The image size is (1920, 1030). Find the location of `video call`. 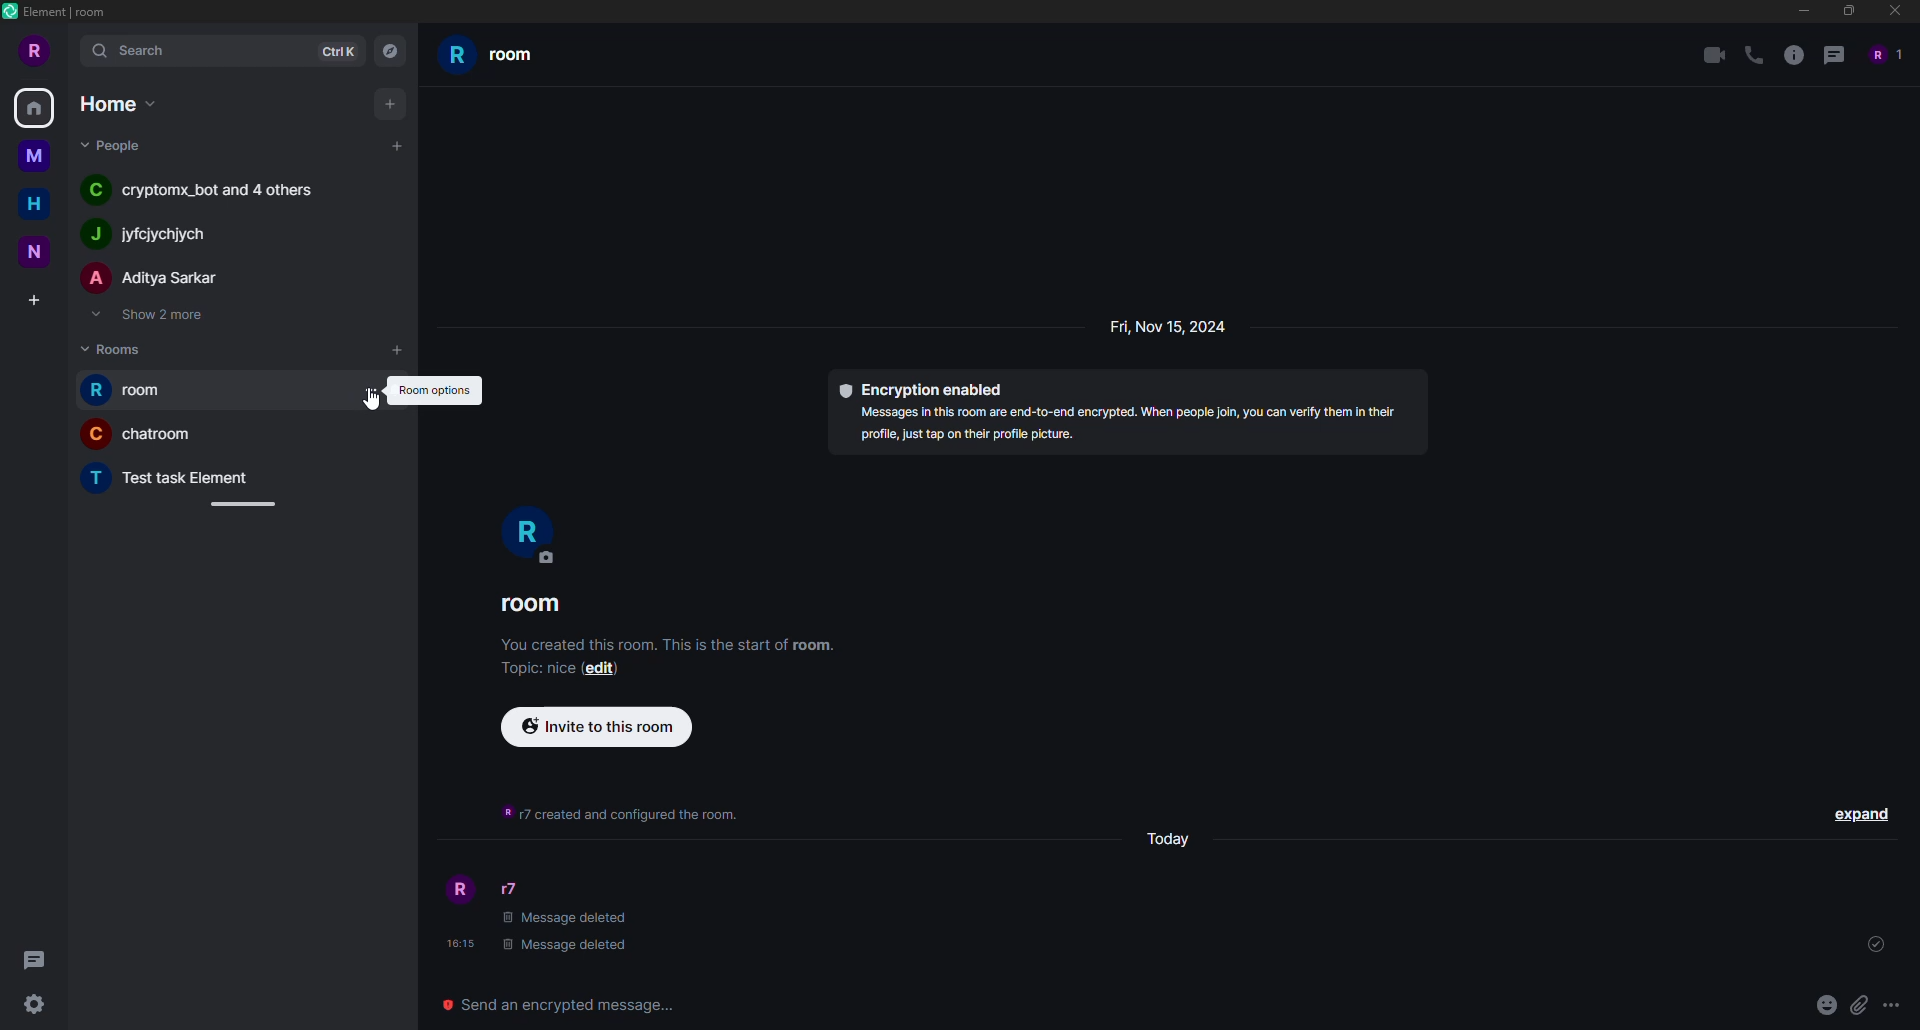

video call is located at coordinates (1711, 55).